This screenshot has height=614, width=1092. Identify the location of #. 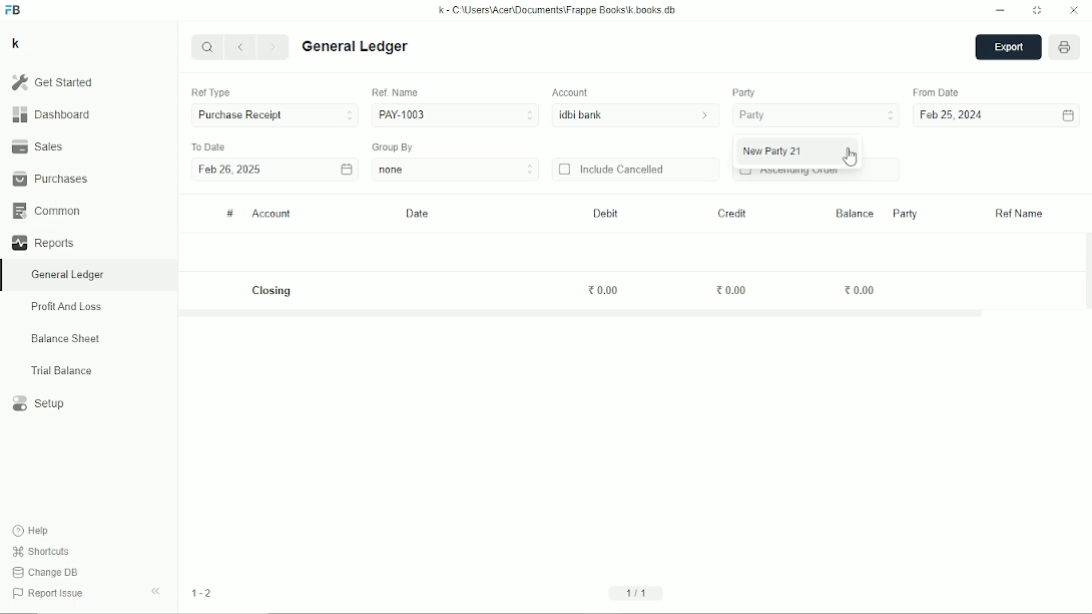
(230, 214).